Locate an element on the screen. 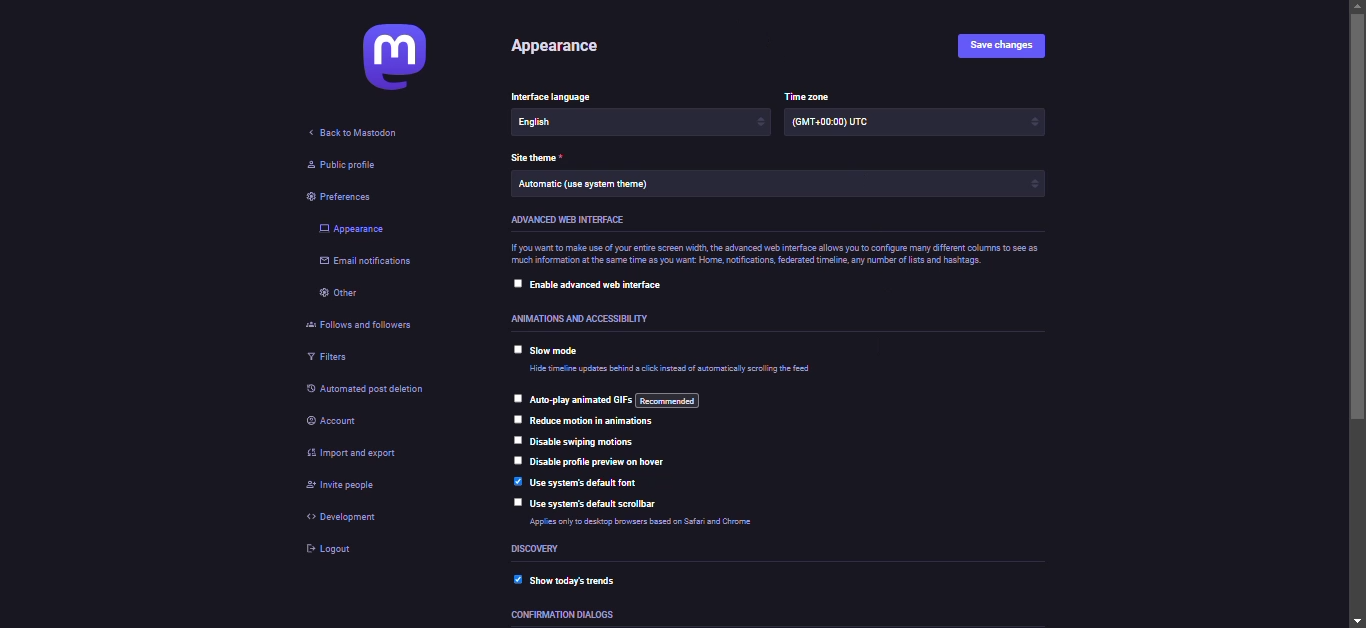 The width and height of the screenshot is (1366, 628). enabled is located at coordinates (509, 581).